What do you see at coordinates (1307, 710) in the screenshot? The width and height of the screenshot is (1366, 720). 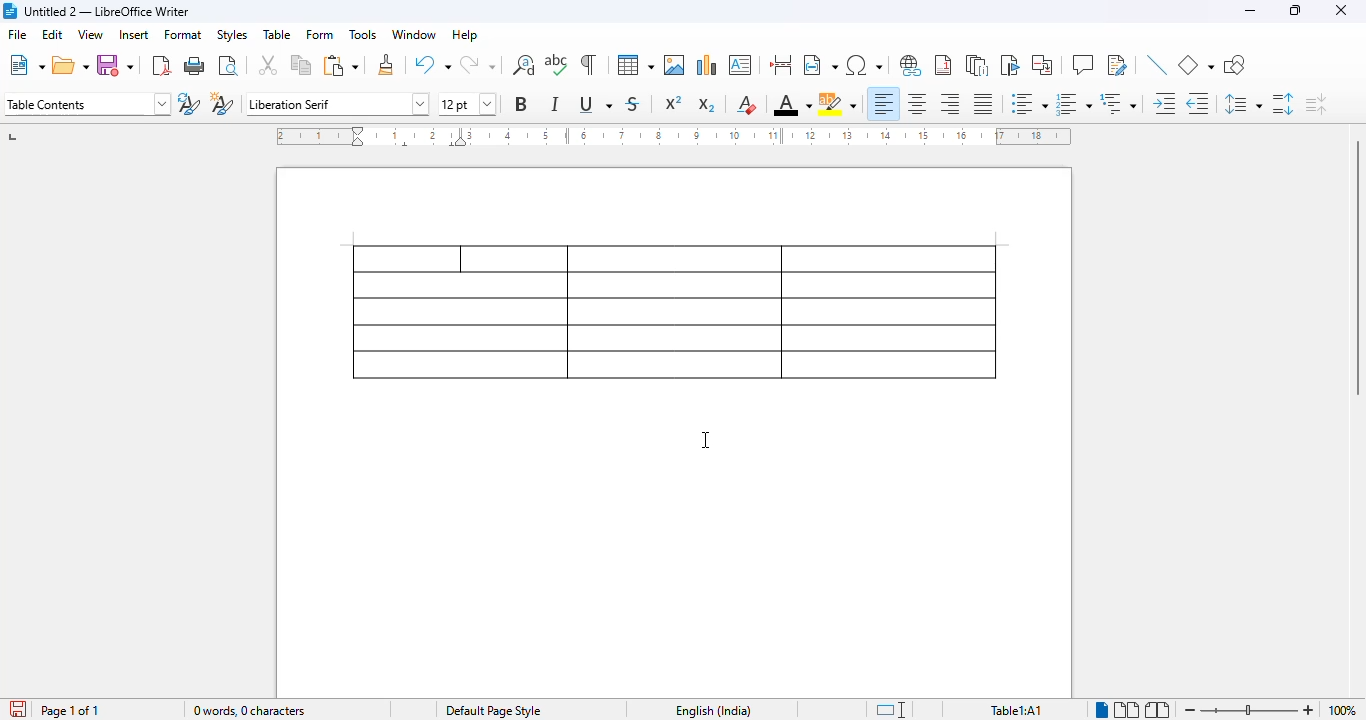 I see `zoom in` at bounding box center [1307, 710].